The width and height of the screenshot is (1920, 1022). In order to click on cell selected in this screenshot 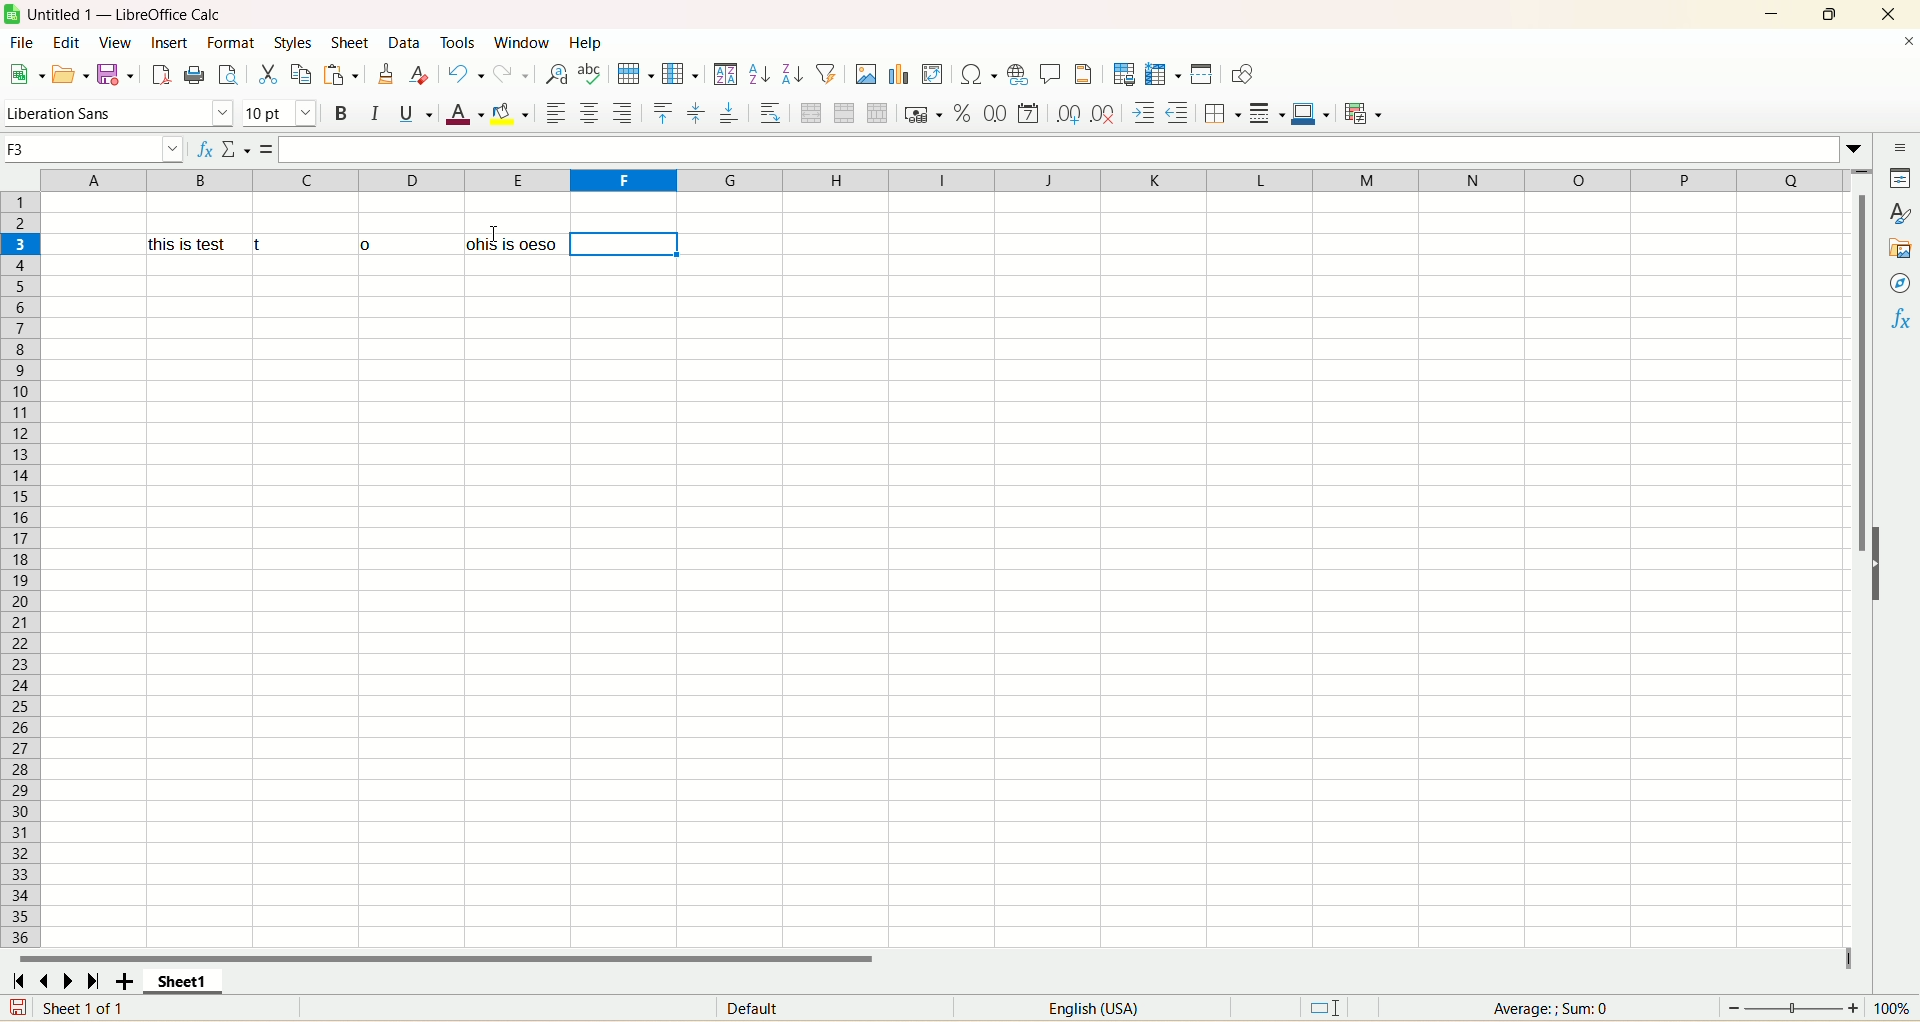, I will do `click(627, 245)`.